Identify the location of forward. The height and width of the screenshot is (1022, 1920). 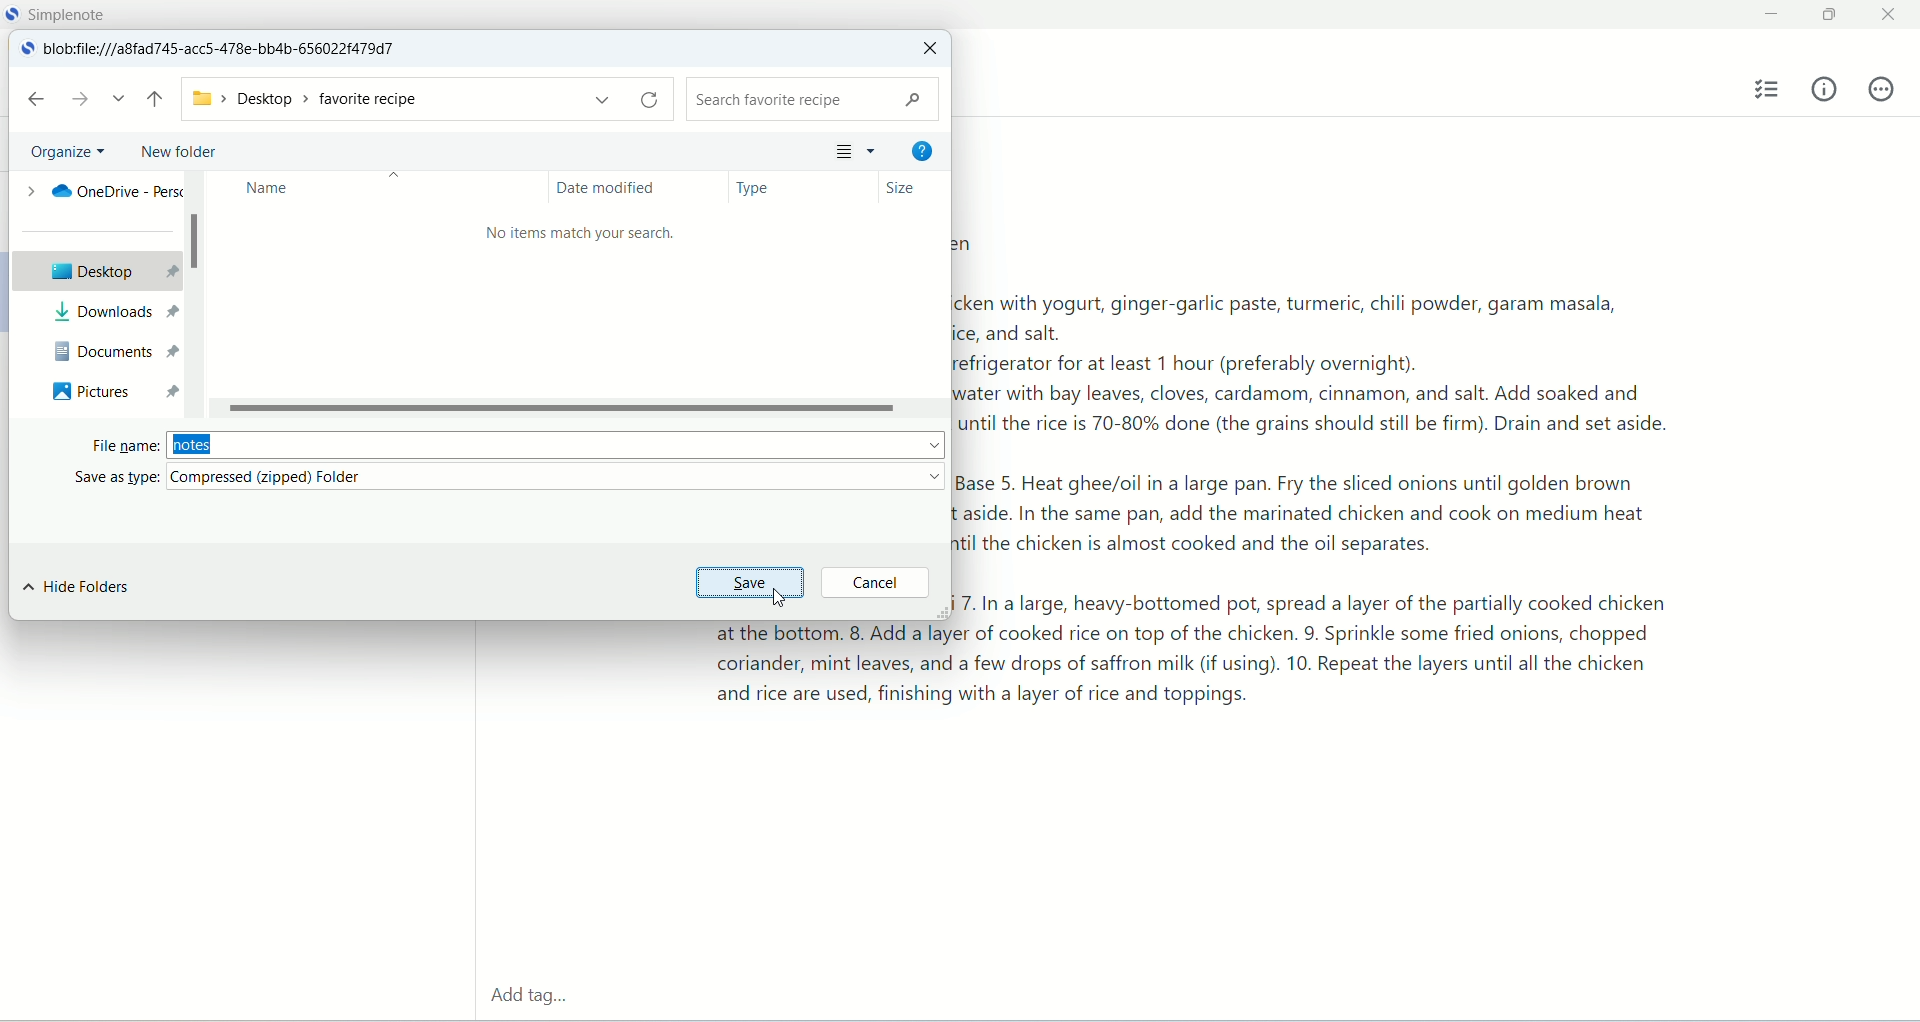
(81, 98).